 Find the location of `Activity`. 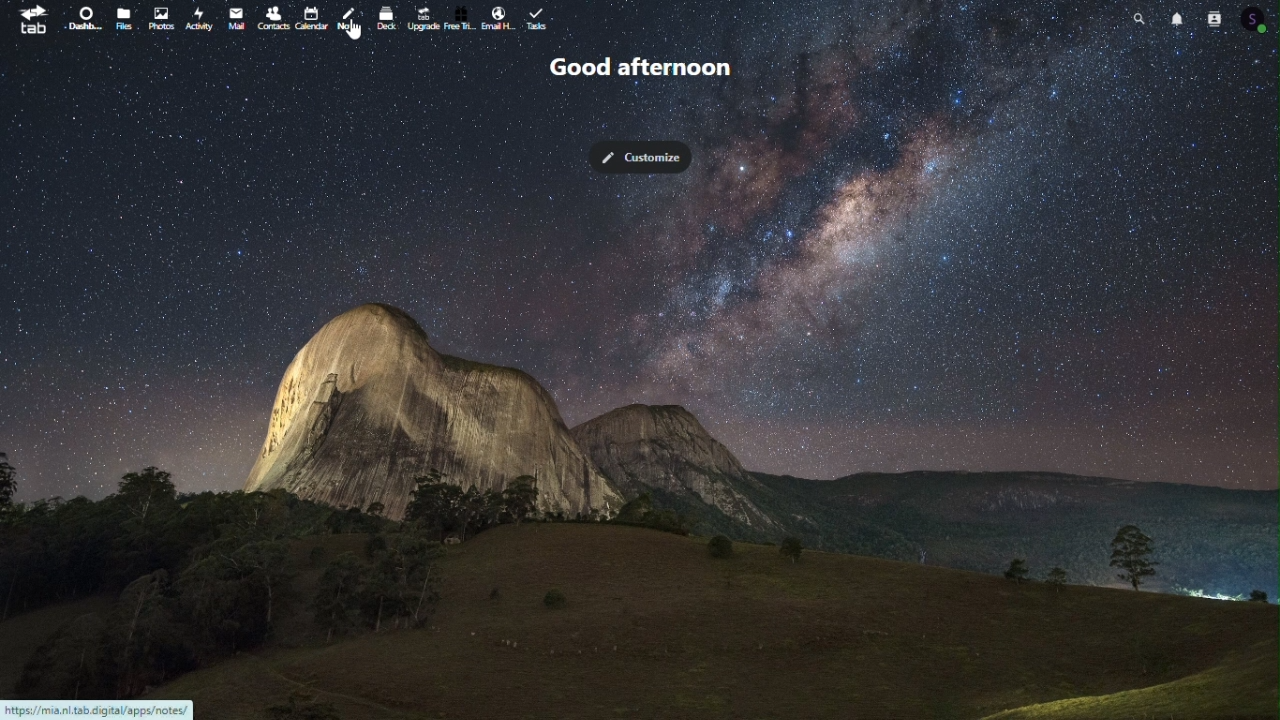

Activity is located at coordinates (198, 18).